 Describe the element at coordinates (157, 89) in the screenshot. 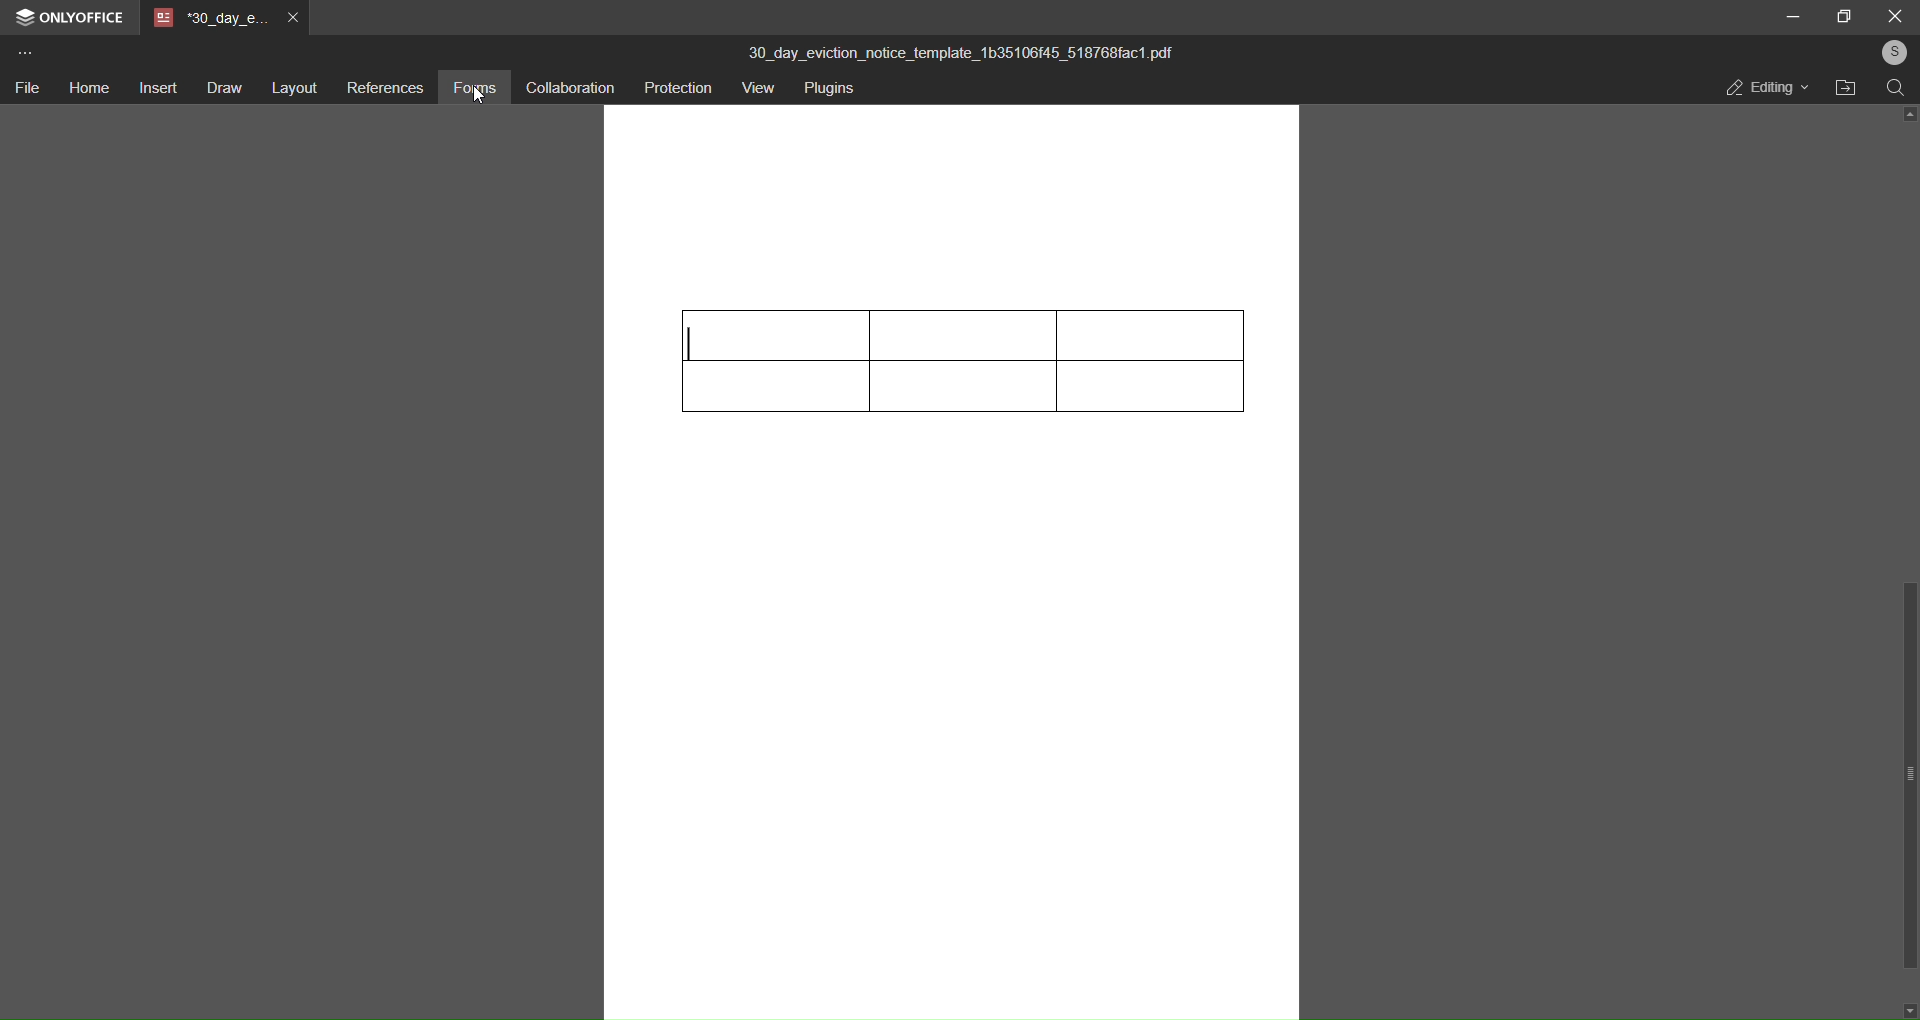

I see `insert` at that location.